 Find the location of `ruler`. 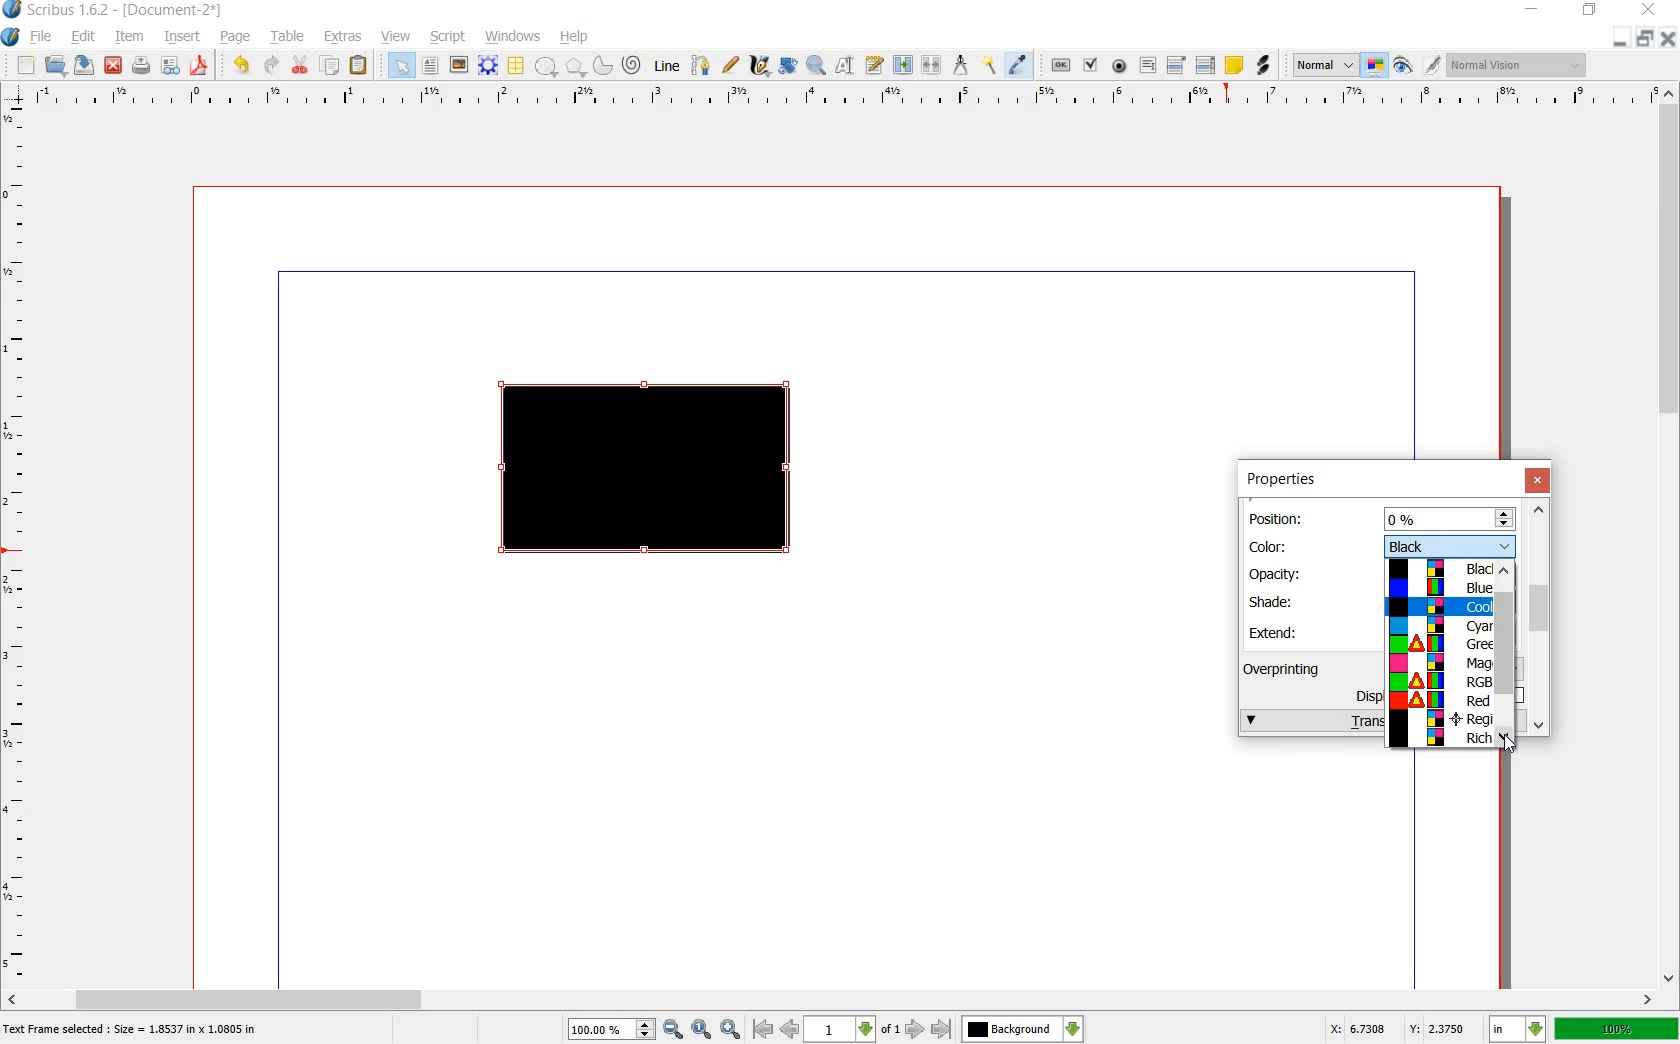

ruler is located at coordinates (837, 97).